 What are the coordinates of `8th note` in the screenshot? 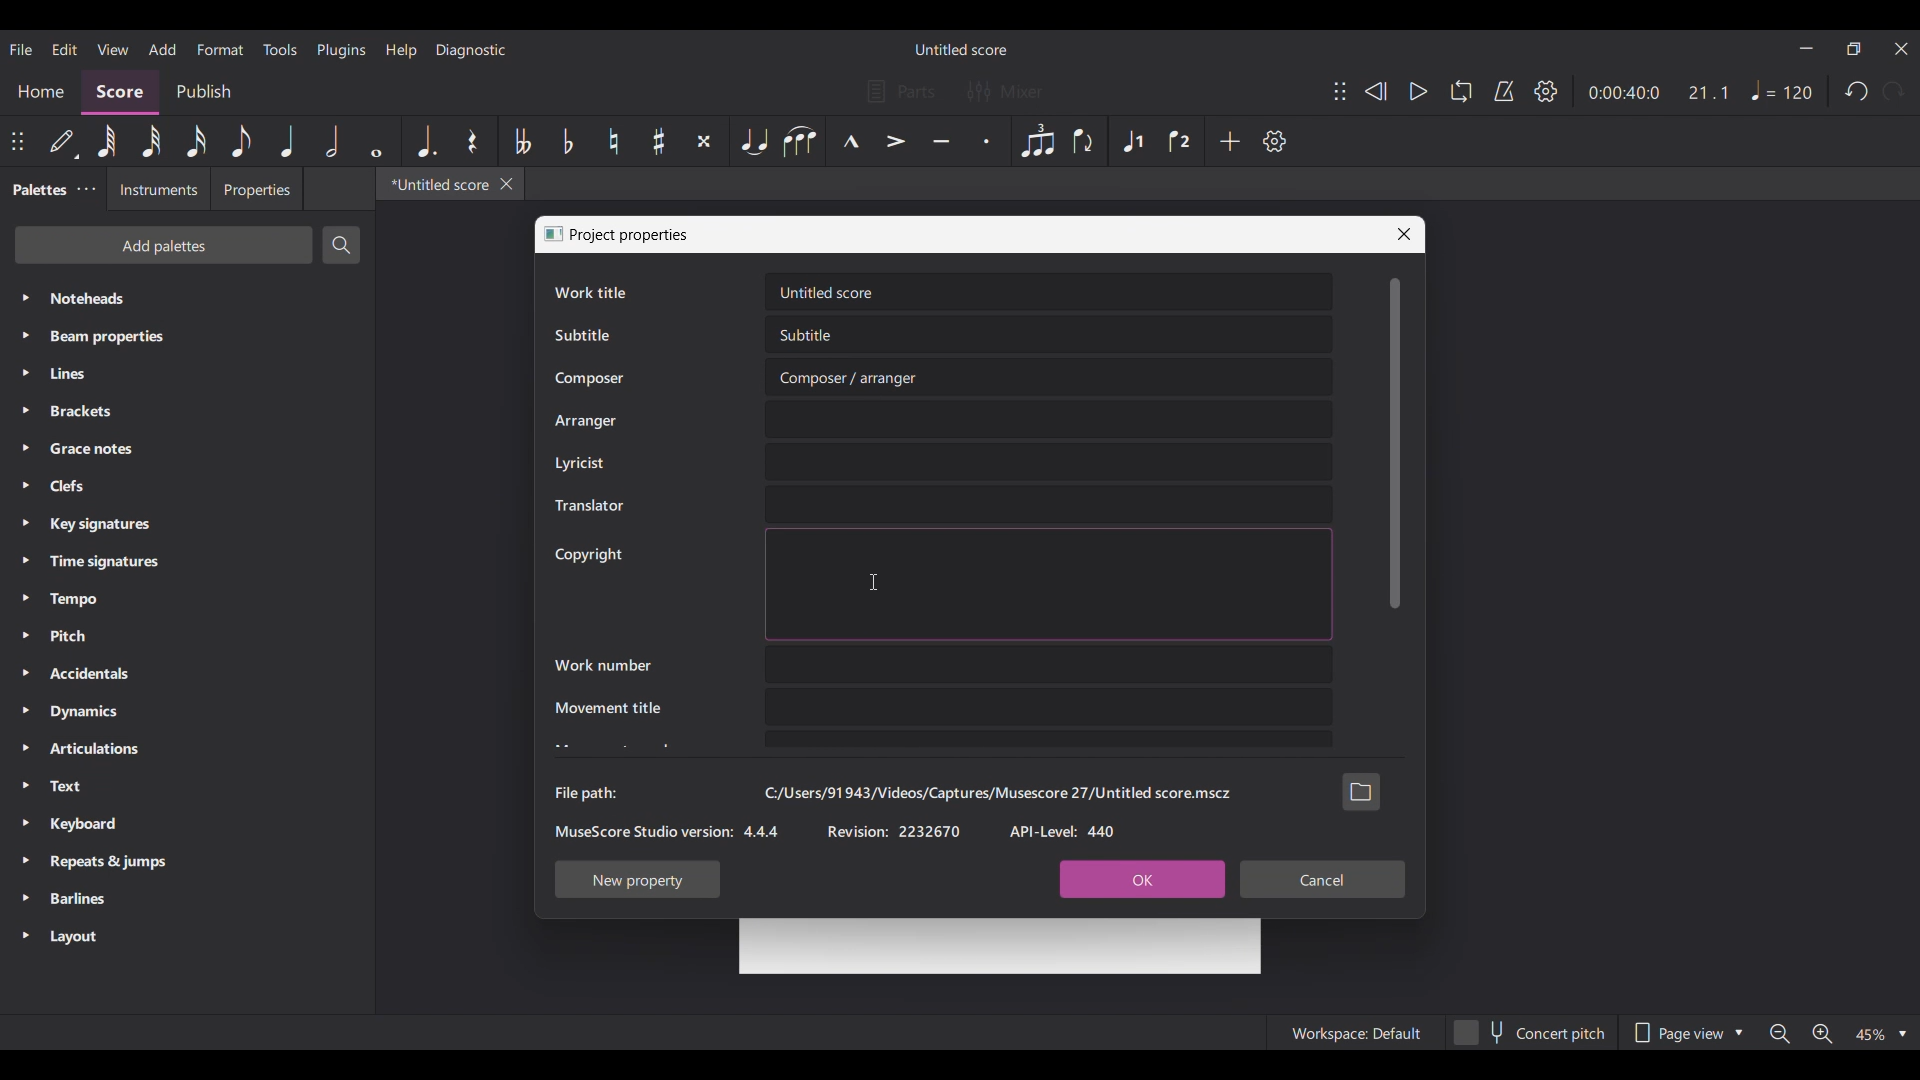 It's located at (241, 141).